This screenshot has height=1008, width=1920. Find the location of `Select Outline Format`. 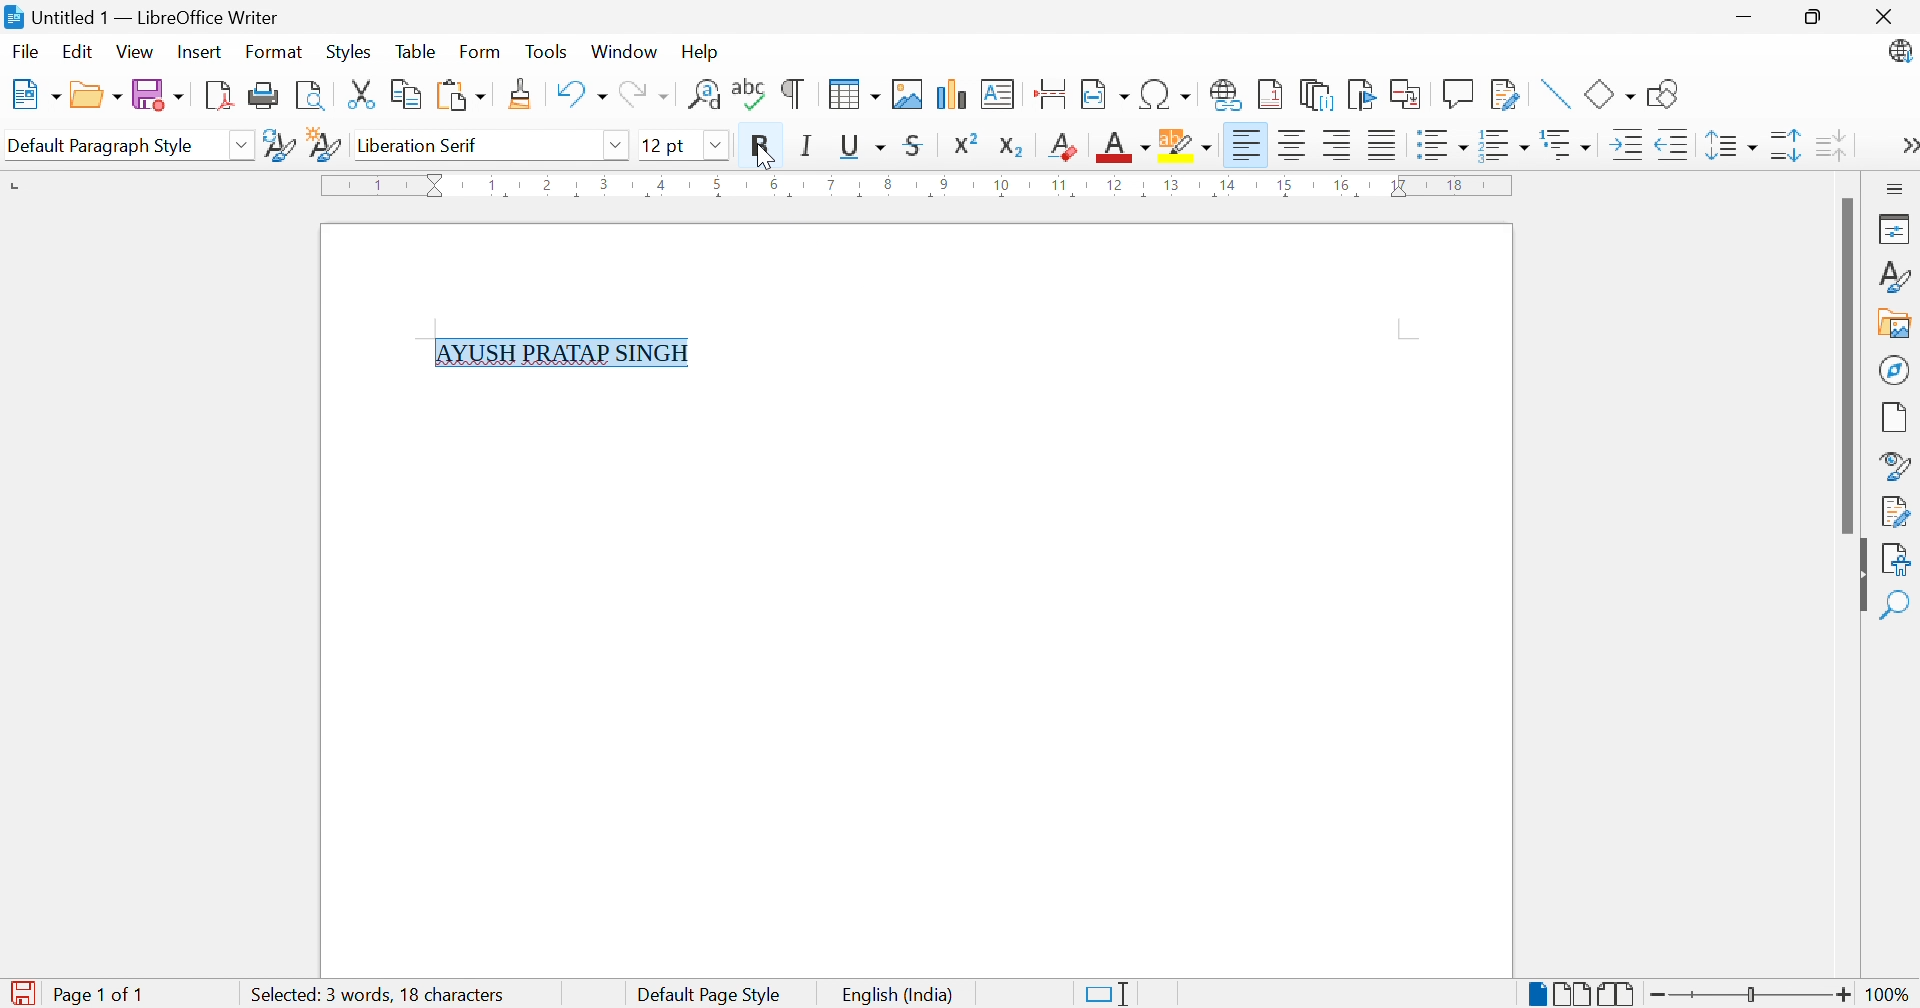

Select Outline Format is located at coordinates (1568, 145).